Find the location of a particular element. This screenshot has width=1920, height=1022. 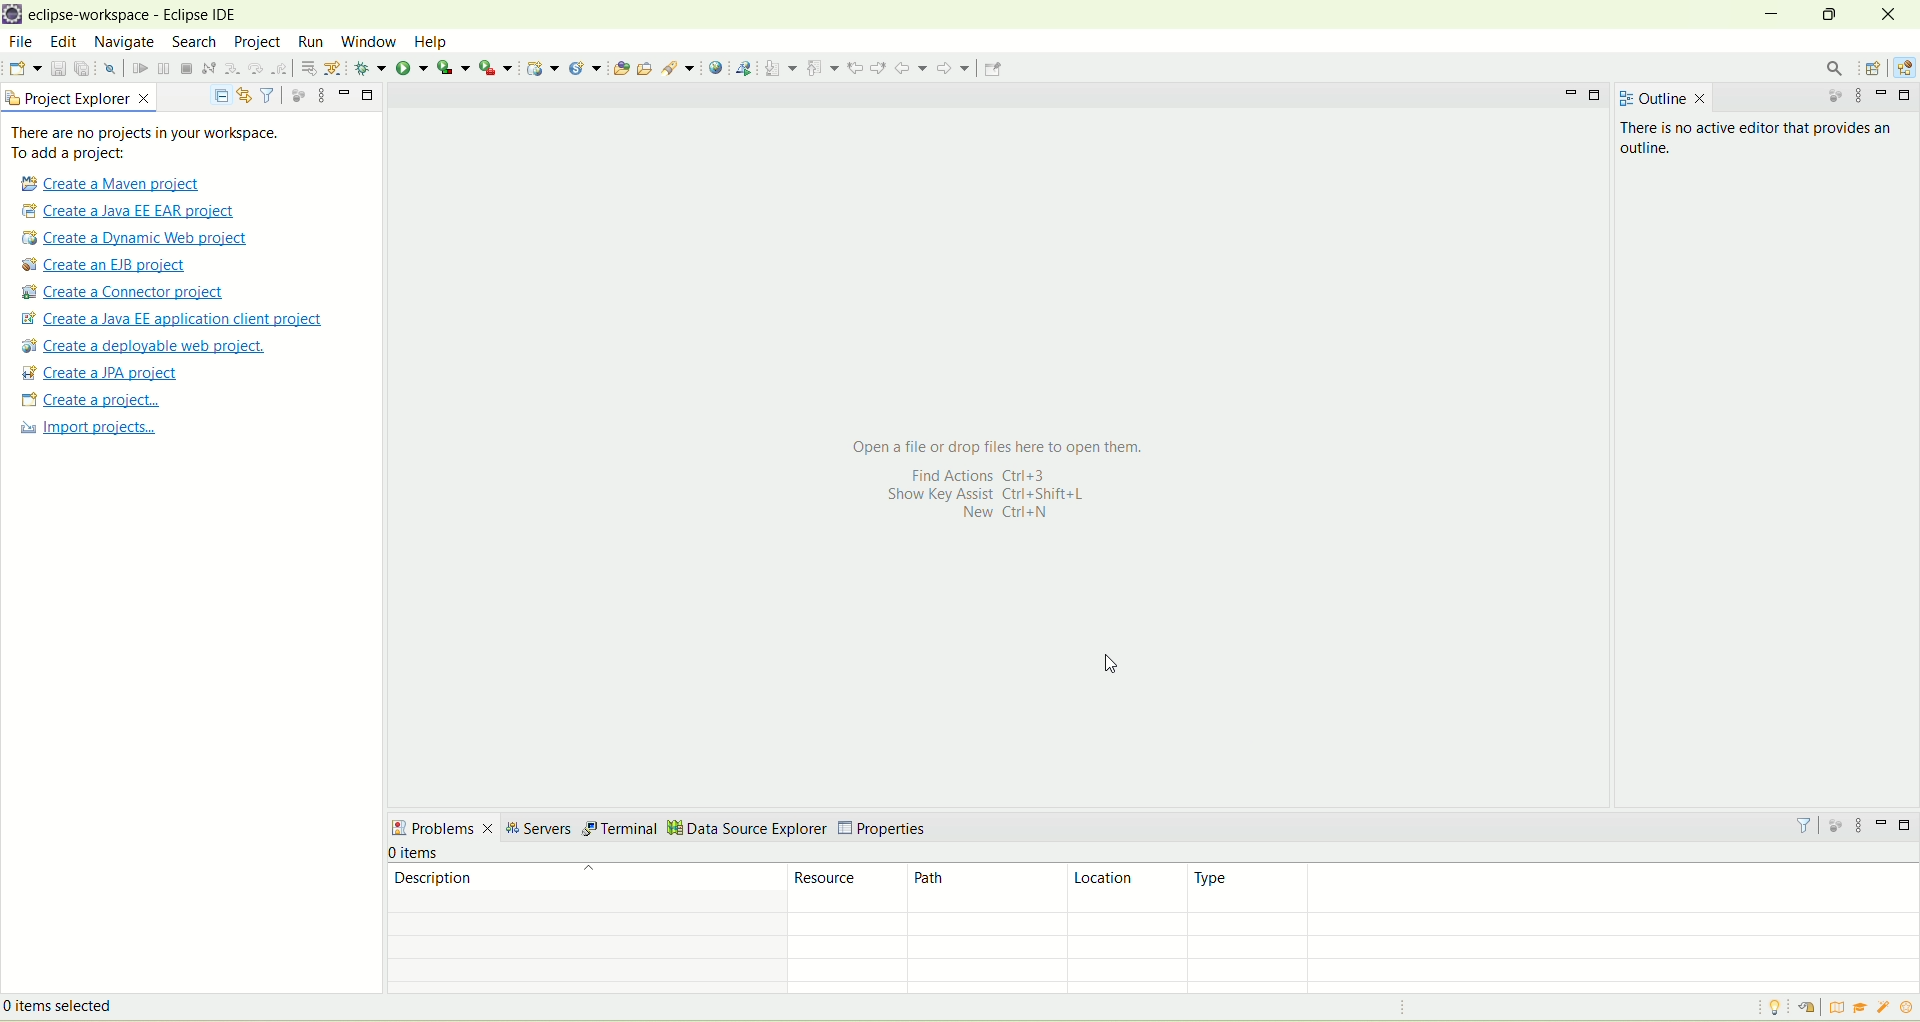

run is located at coordinates (313, 41).